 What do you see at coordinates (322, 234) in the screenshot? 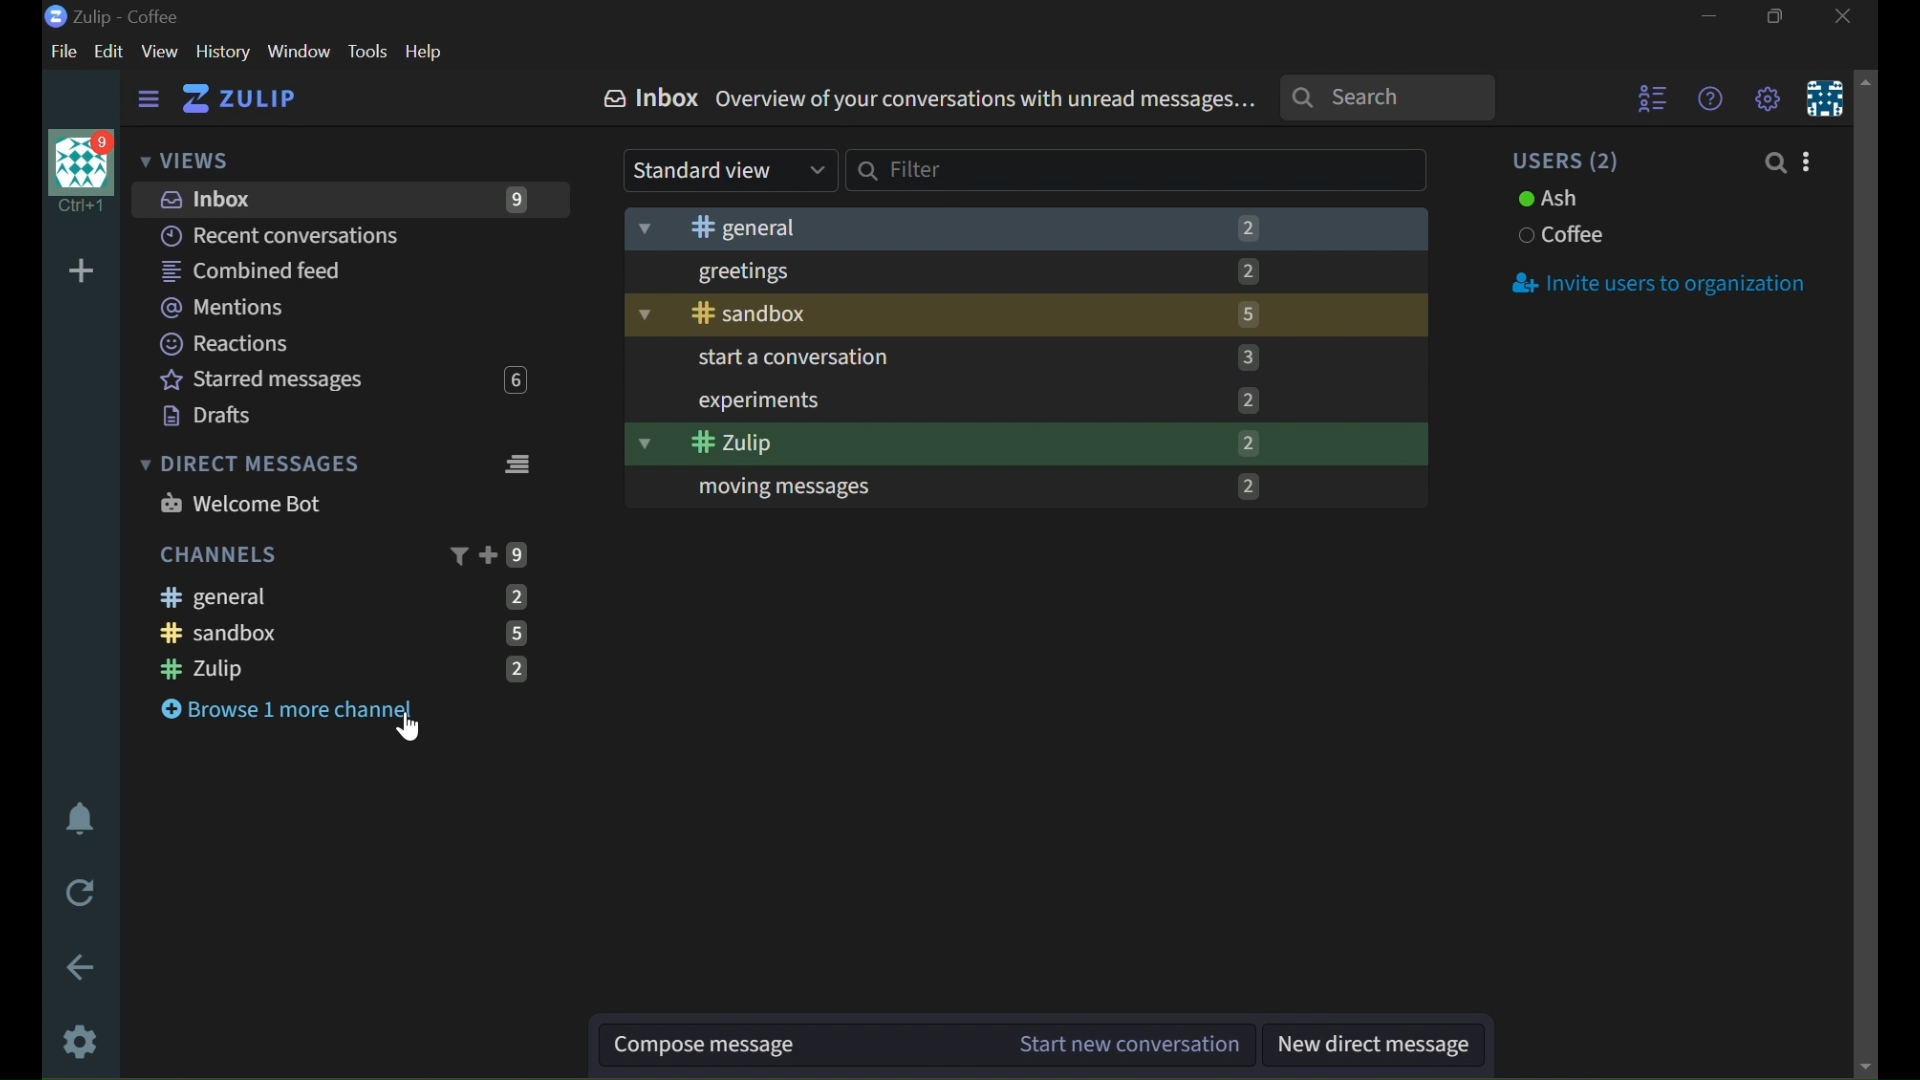
I see `RECENT CONVERSATIONS` at bounding box center [322, 234].